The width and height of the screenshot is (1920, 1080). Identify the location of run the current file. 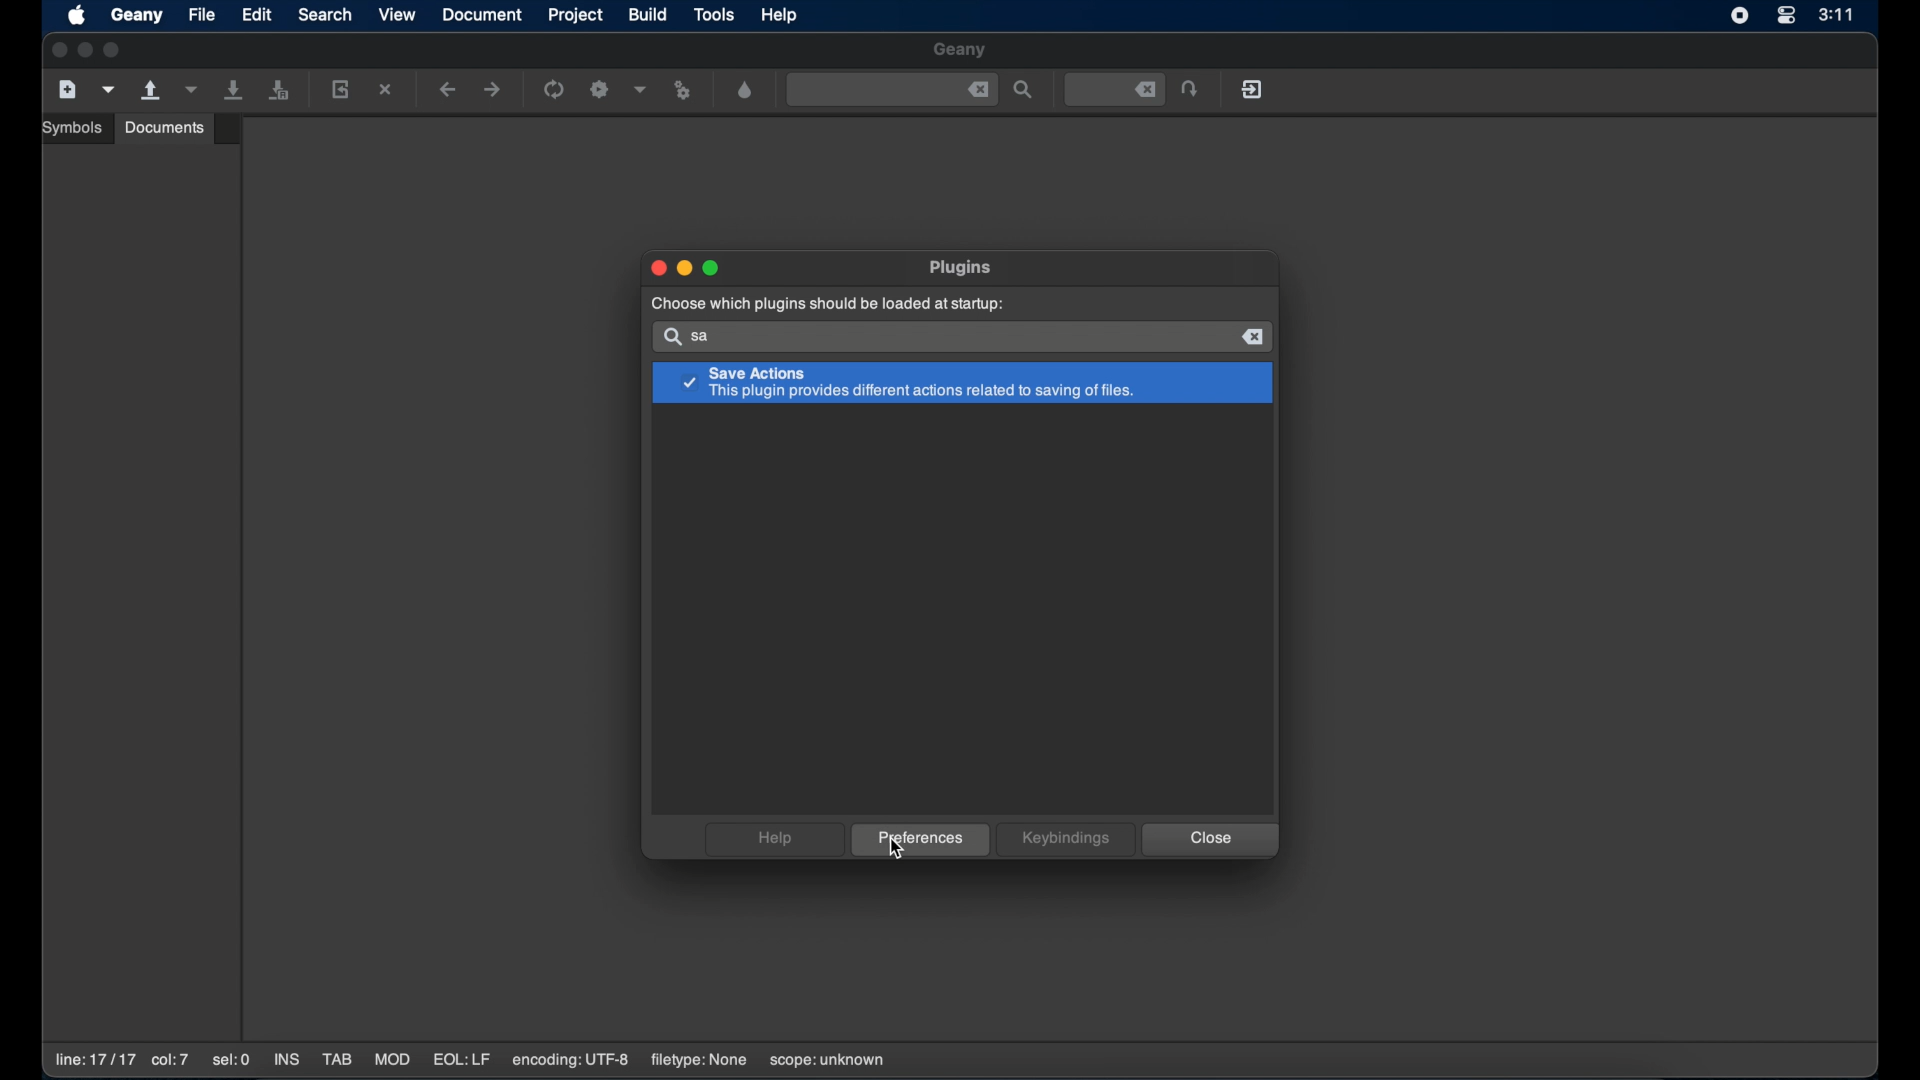
(555, 90).